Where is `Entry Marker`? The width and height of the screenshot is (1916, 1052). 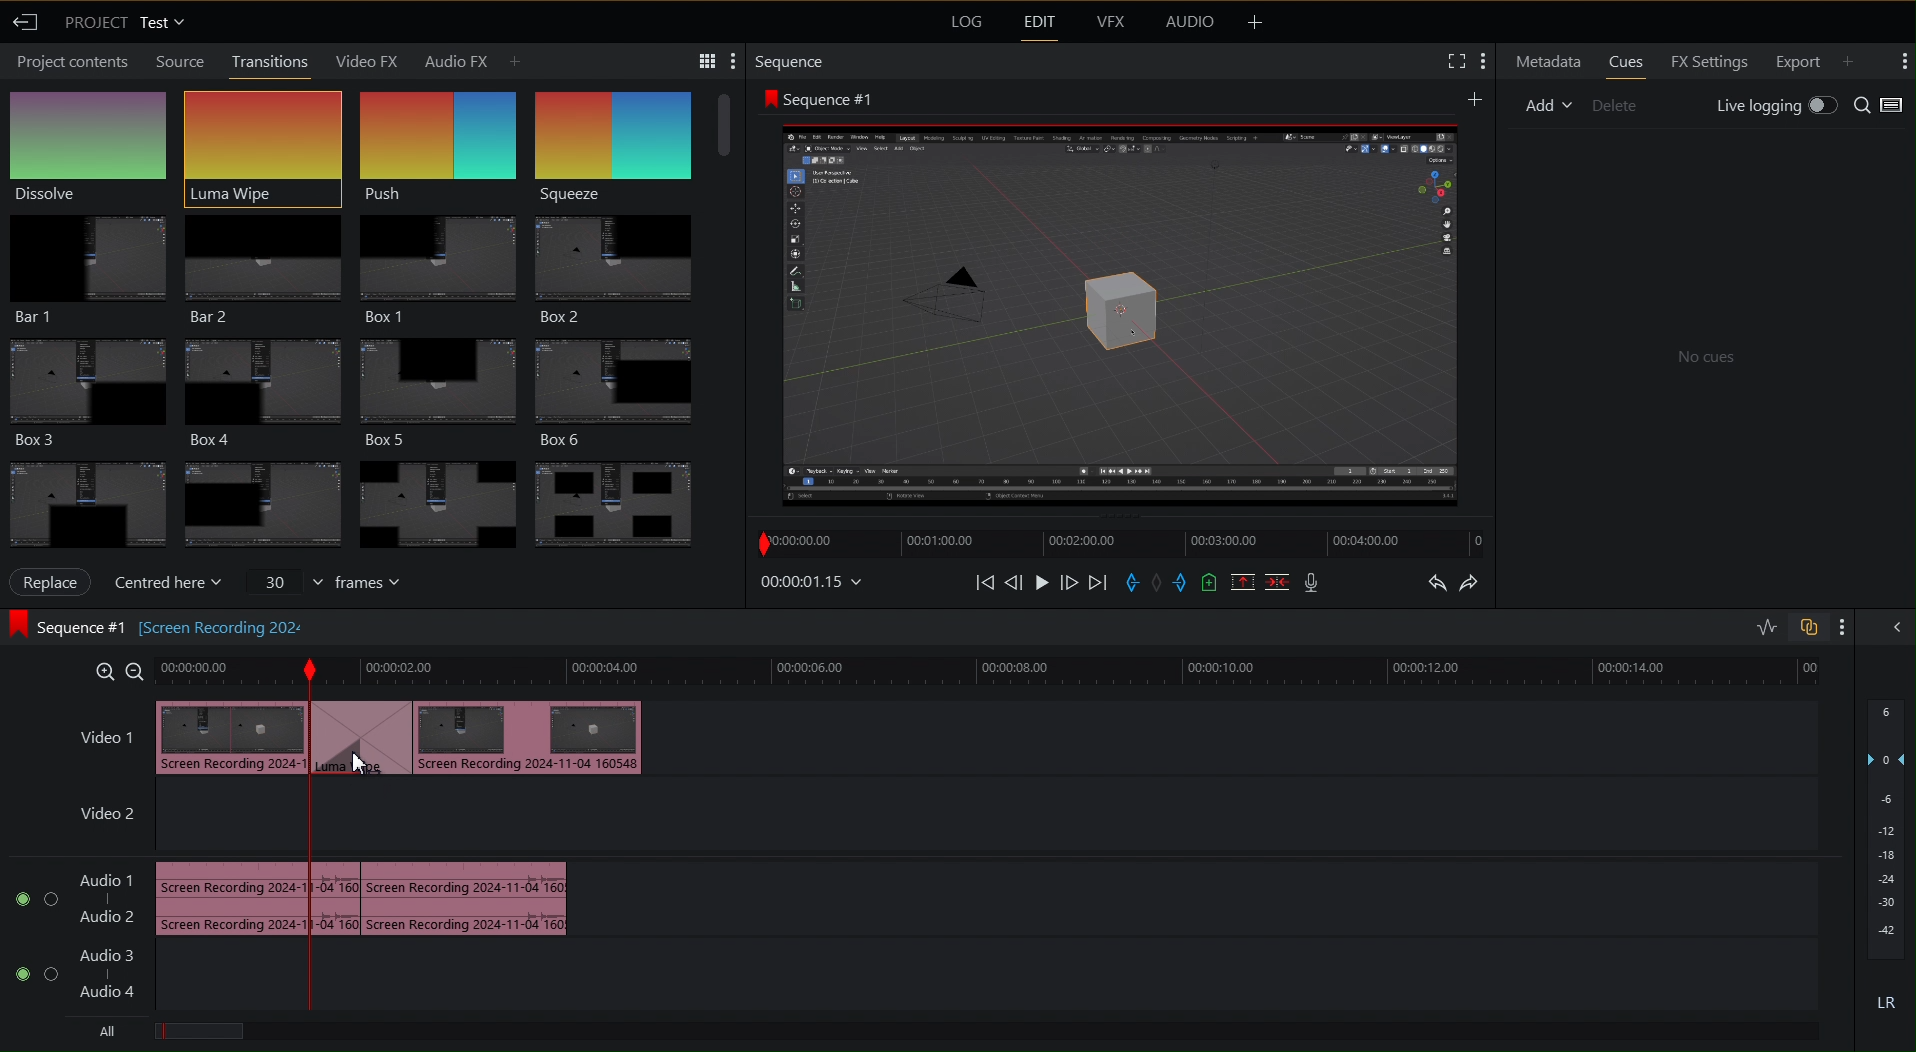
Entry Marker is located at coordinates (1131, 583).